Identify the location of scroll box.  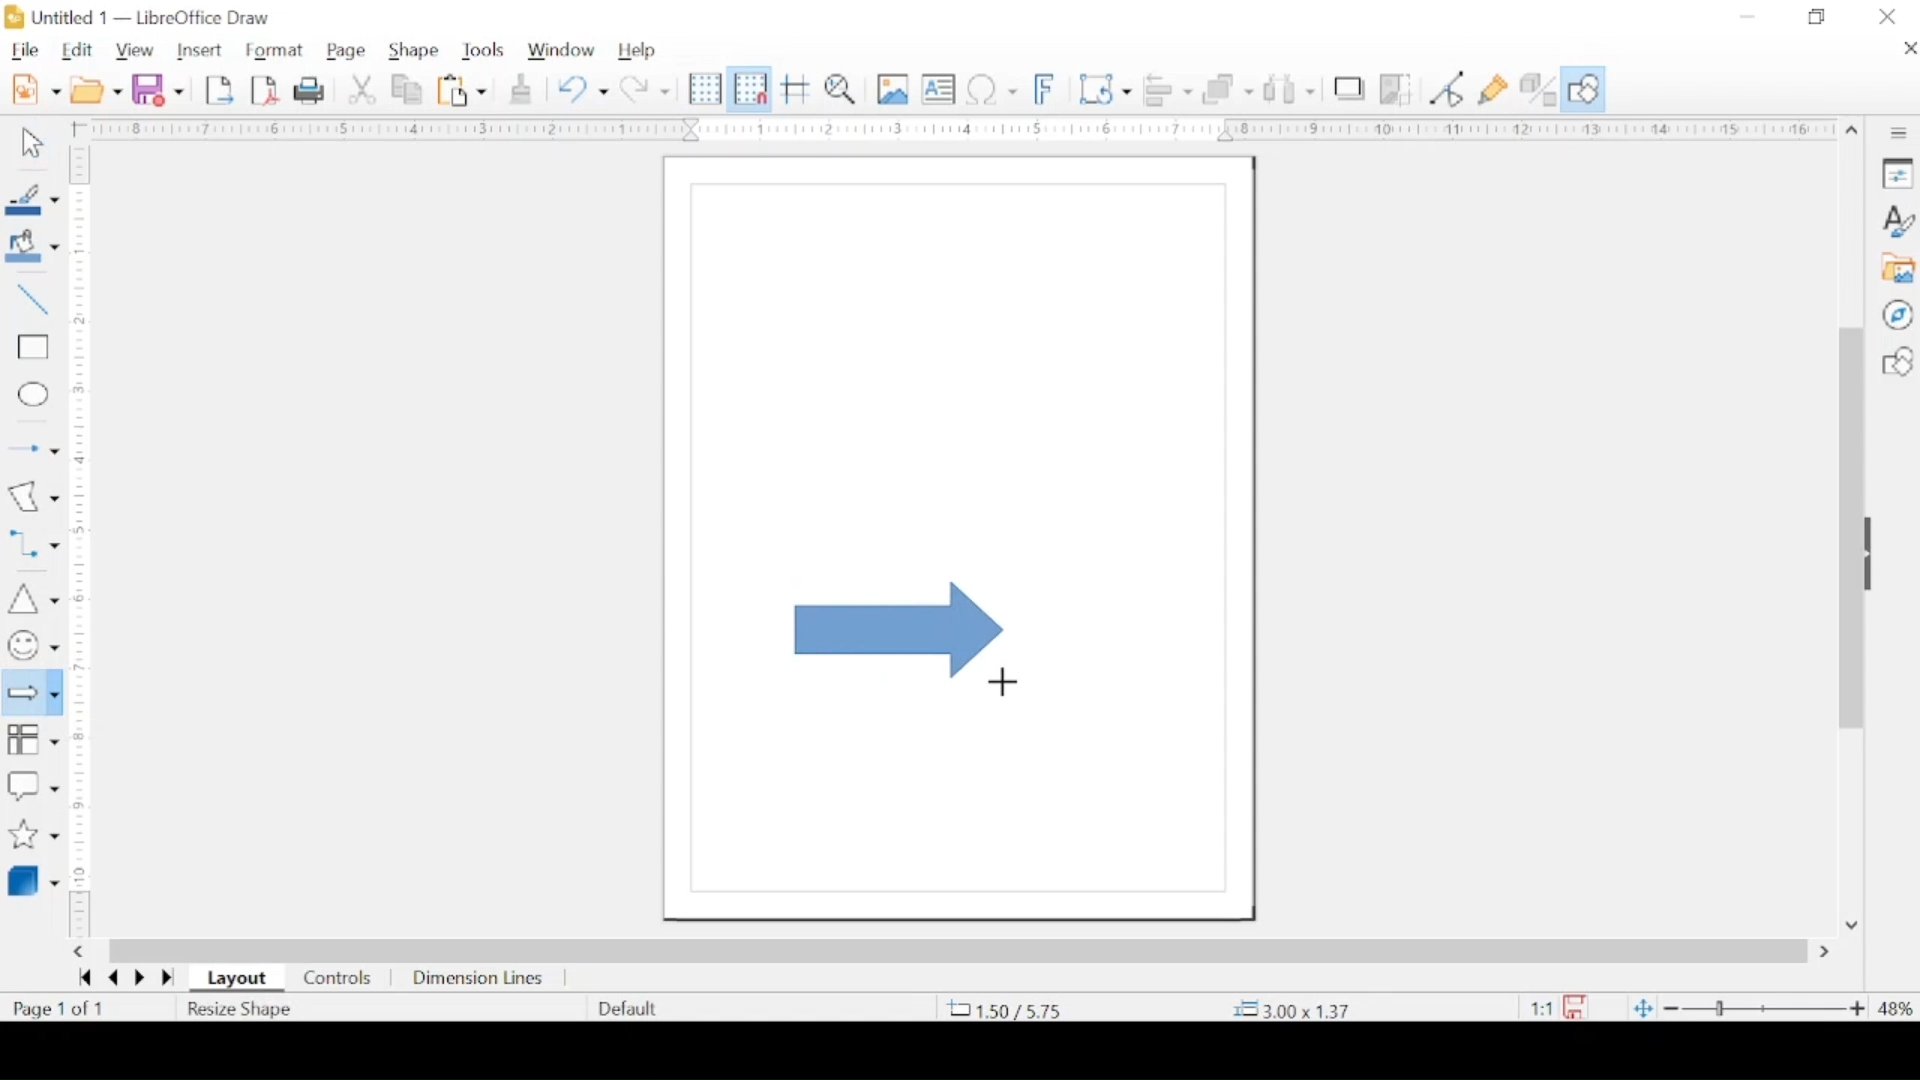
(959, 951).